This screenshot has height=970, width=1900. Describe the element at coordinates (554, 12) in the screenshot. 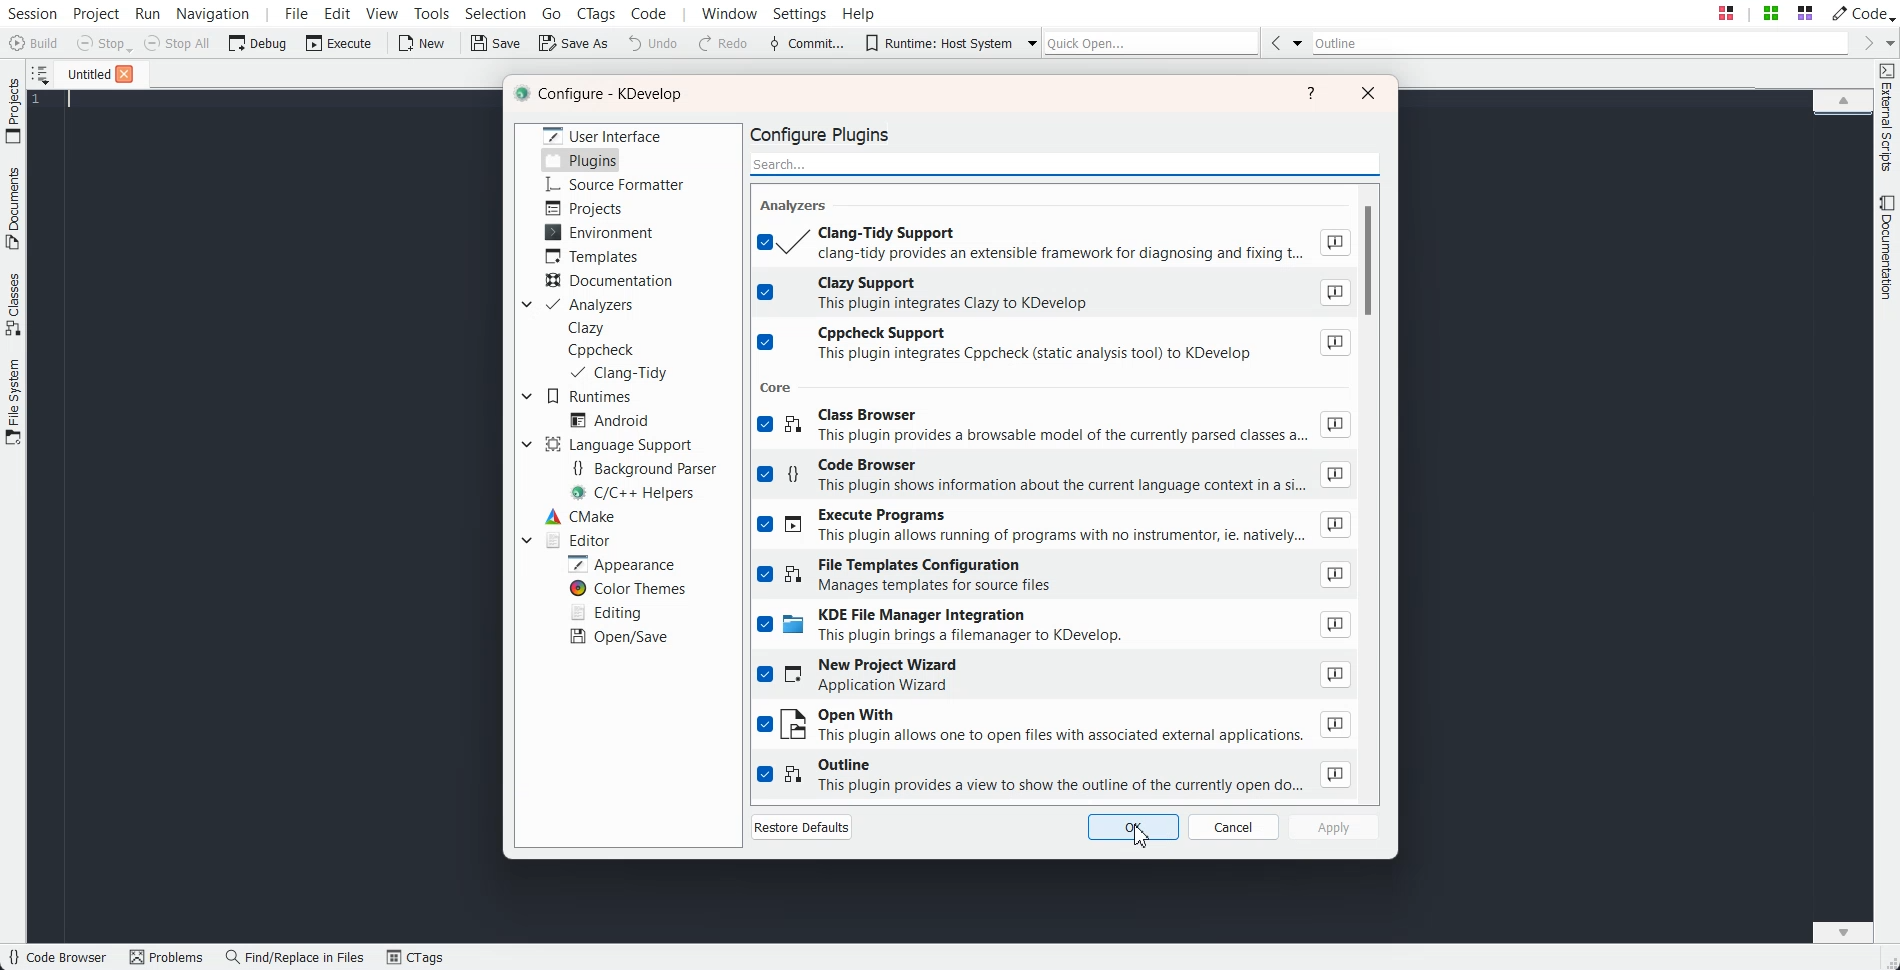

I see `Go` at that location.